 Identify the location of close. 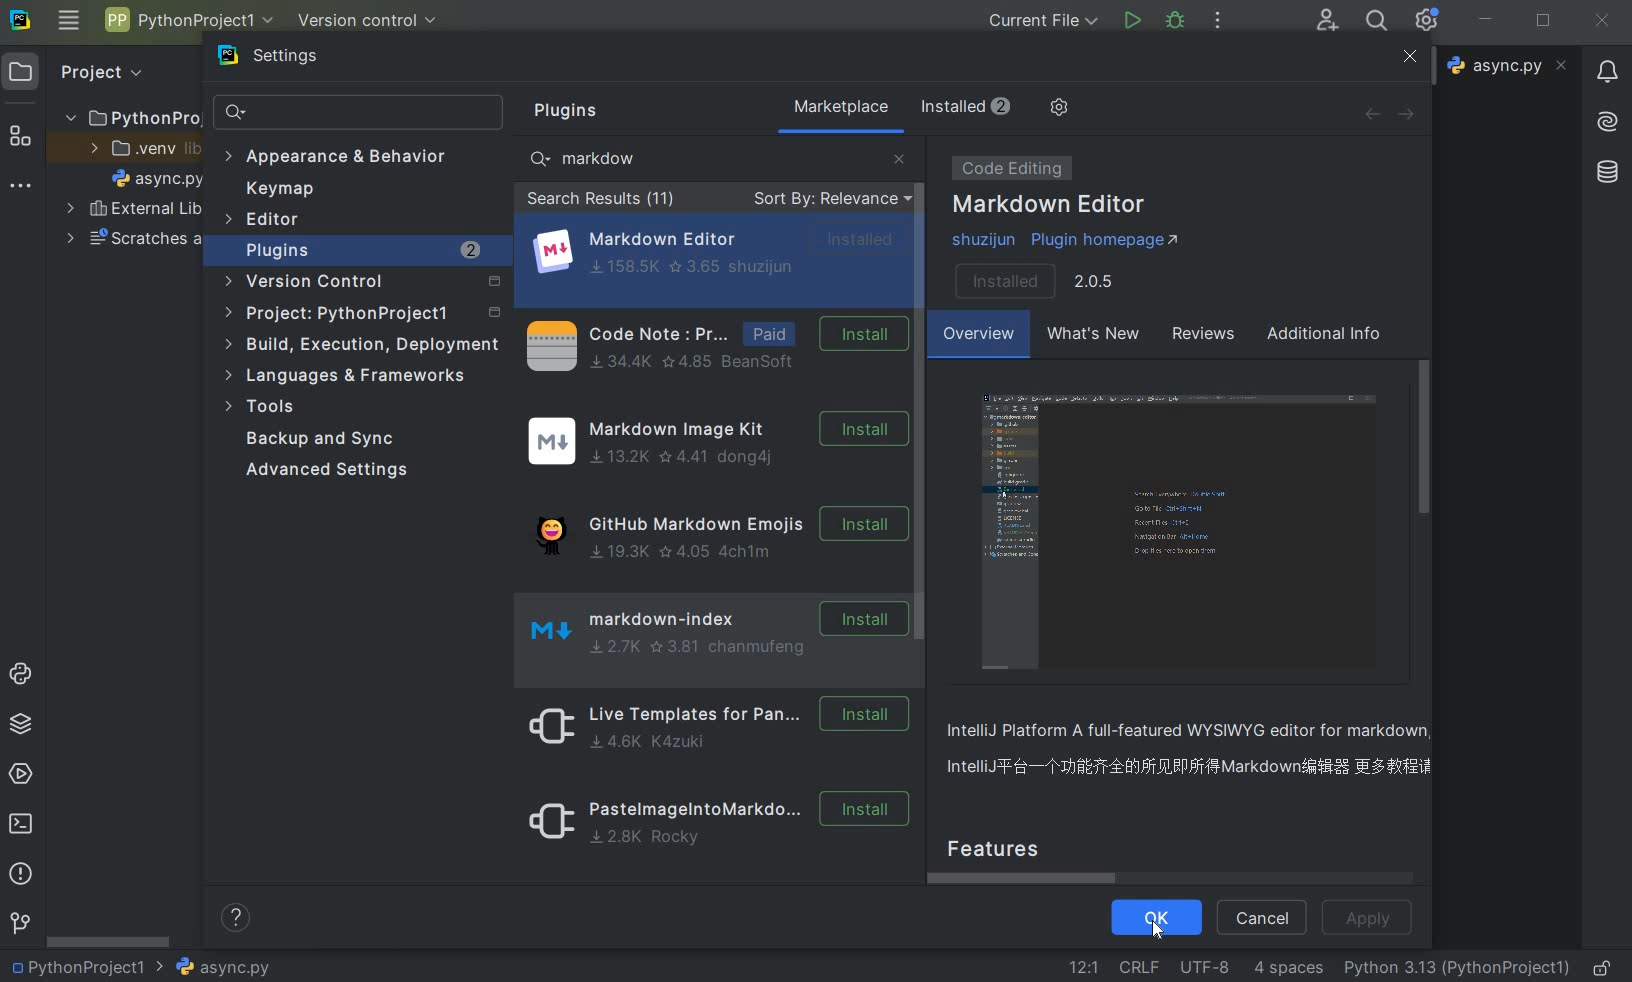
(1603, 22).